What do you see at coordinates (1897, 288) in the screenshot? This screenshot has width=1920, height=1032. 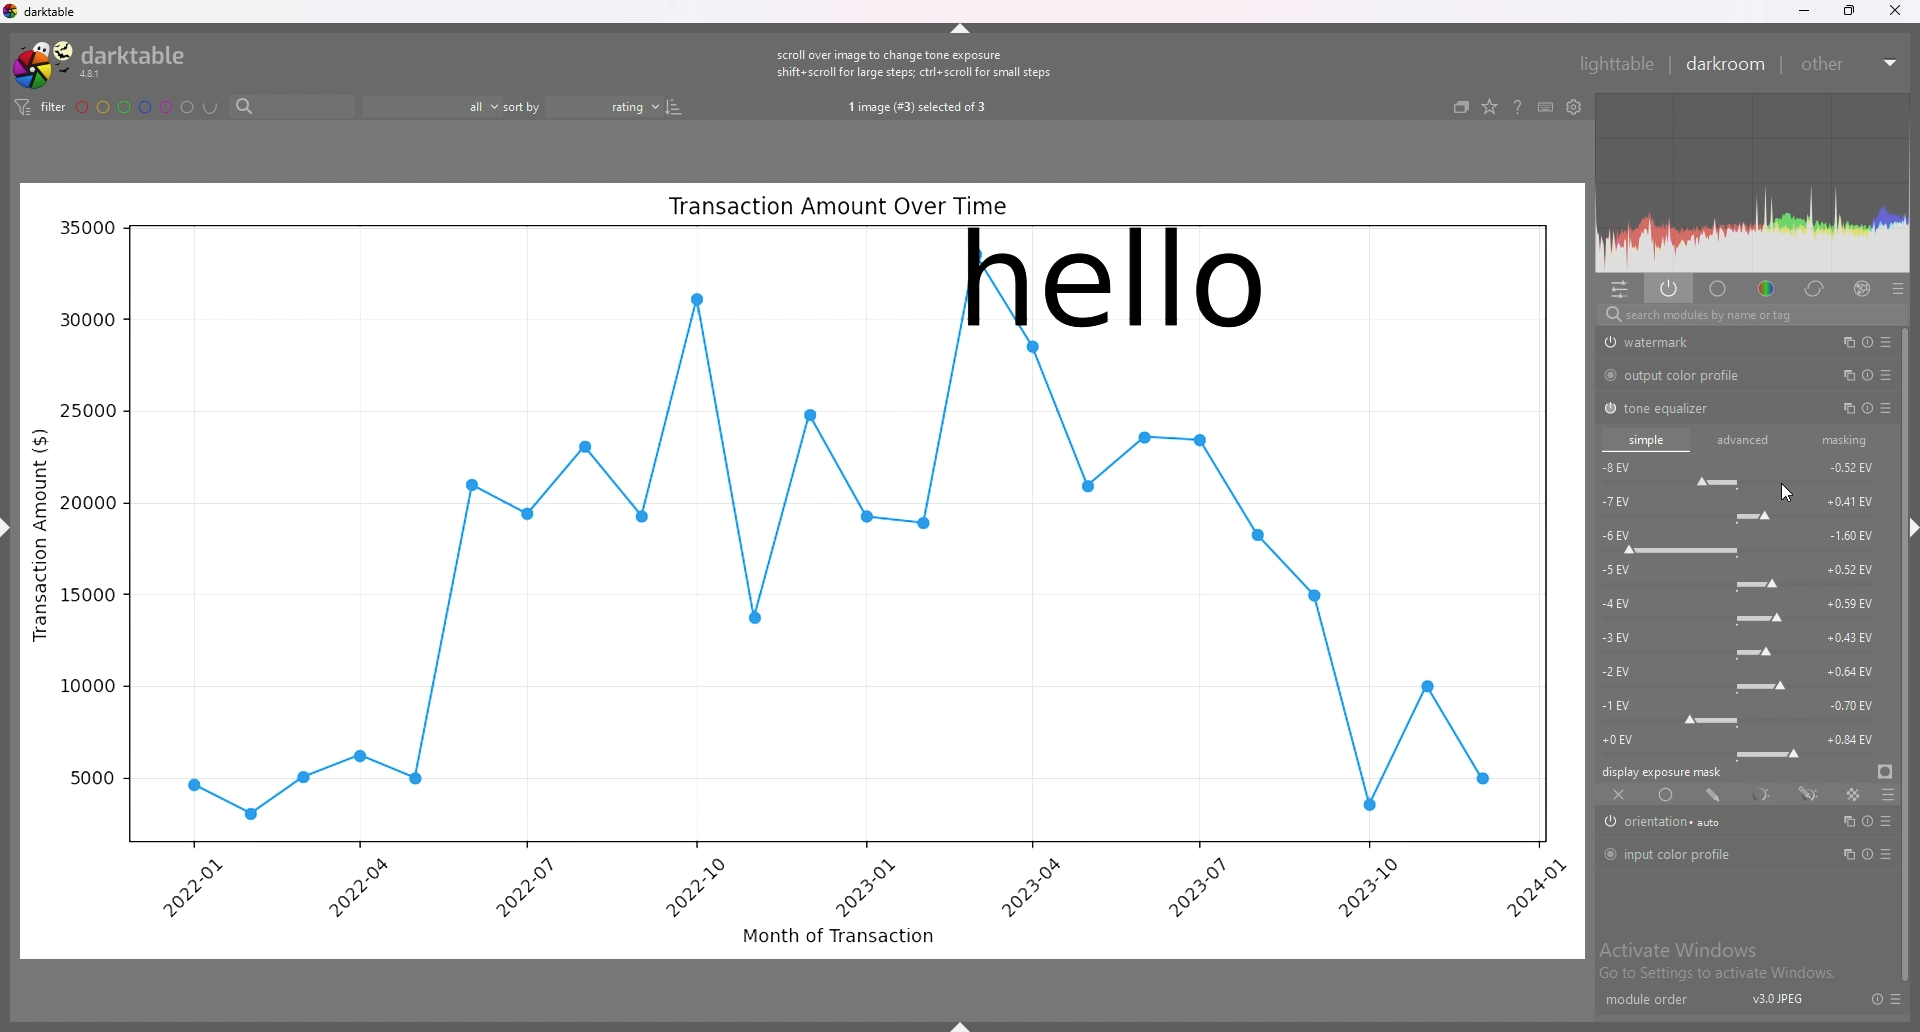 I see `presets` at bounding box center [1897, 288].